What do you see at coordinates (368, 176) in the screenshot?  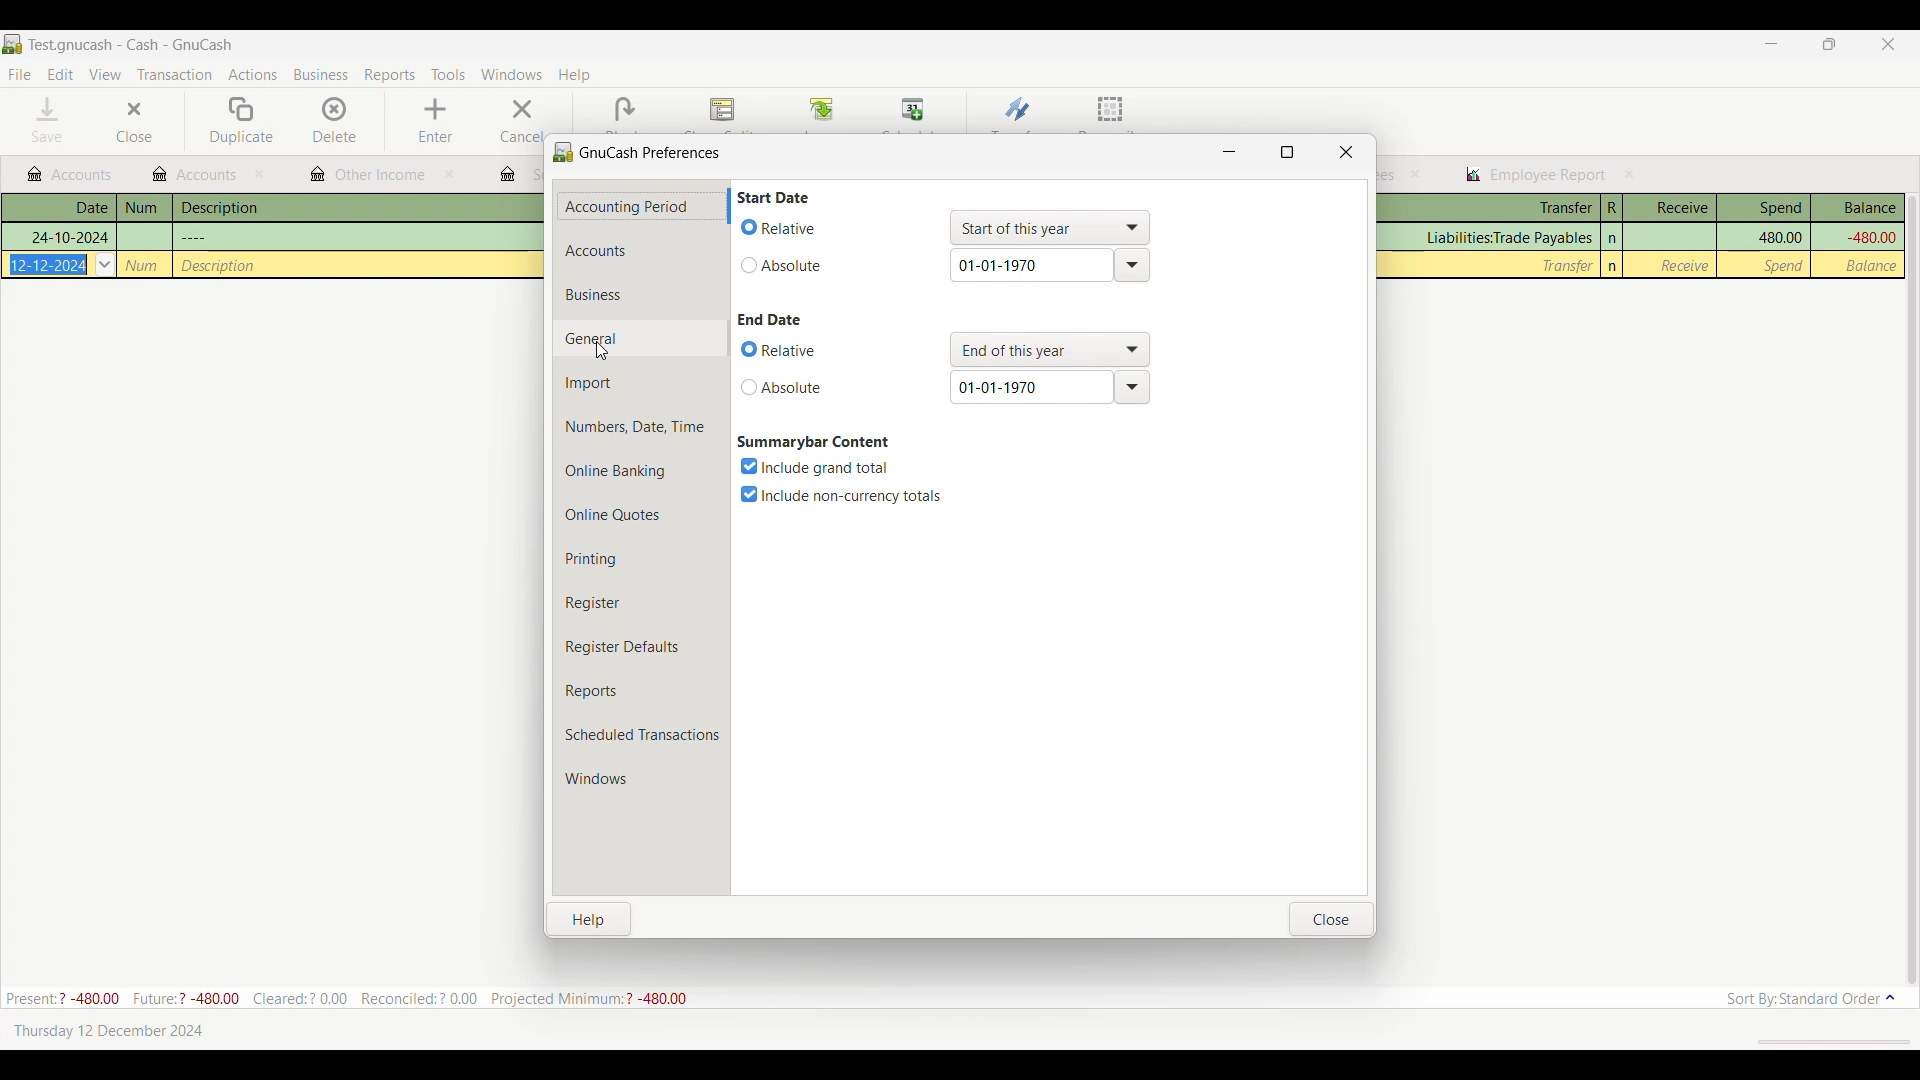 I see `Other budgets and reports` at bounding box center [368, 176].